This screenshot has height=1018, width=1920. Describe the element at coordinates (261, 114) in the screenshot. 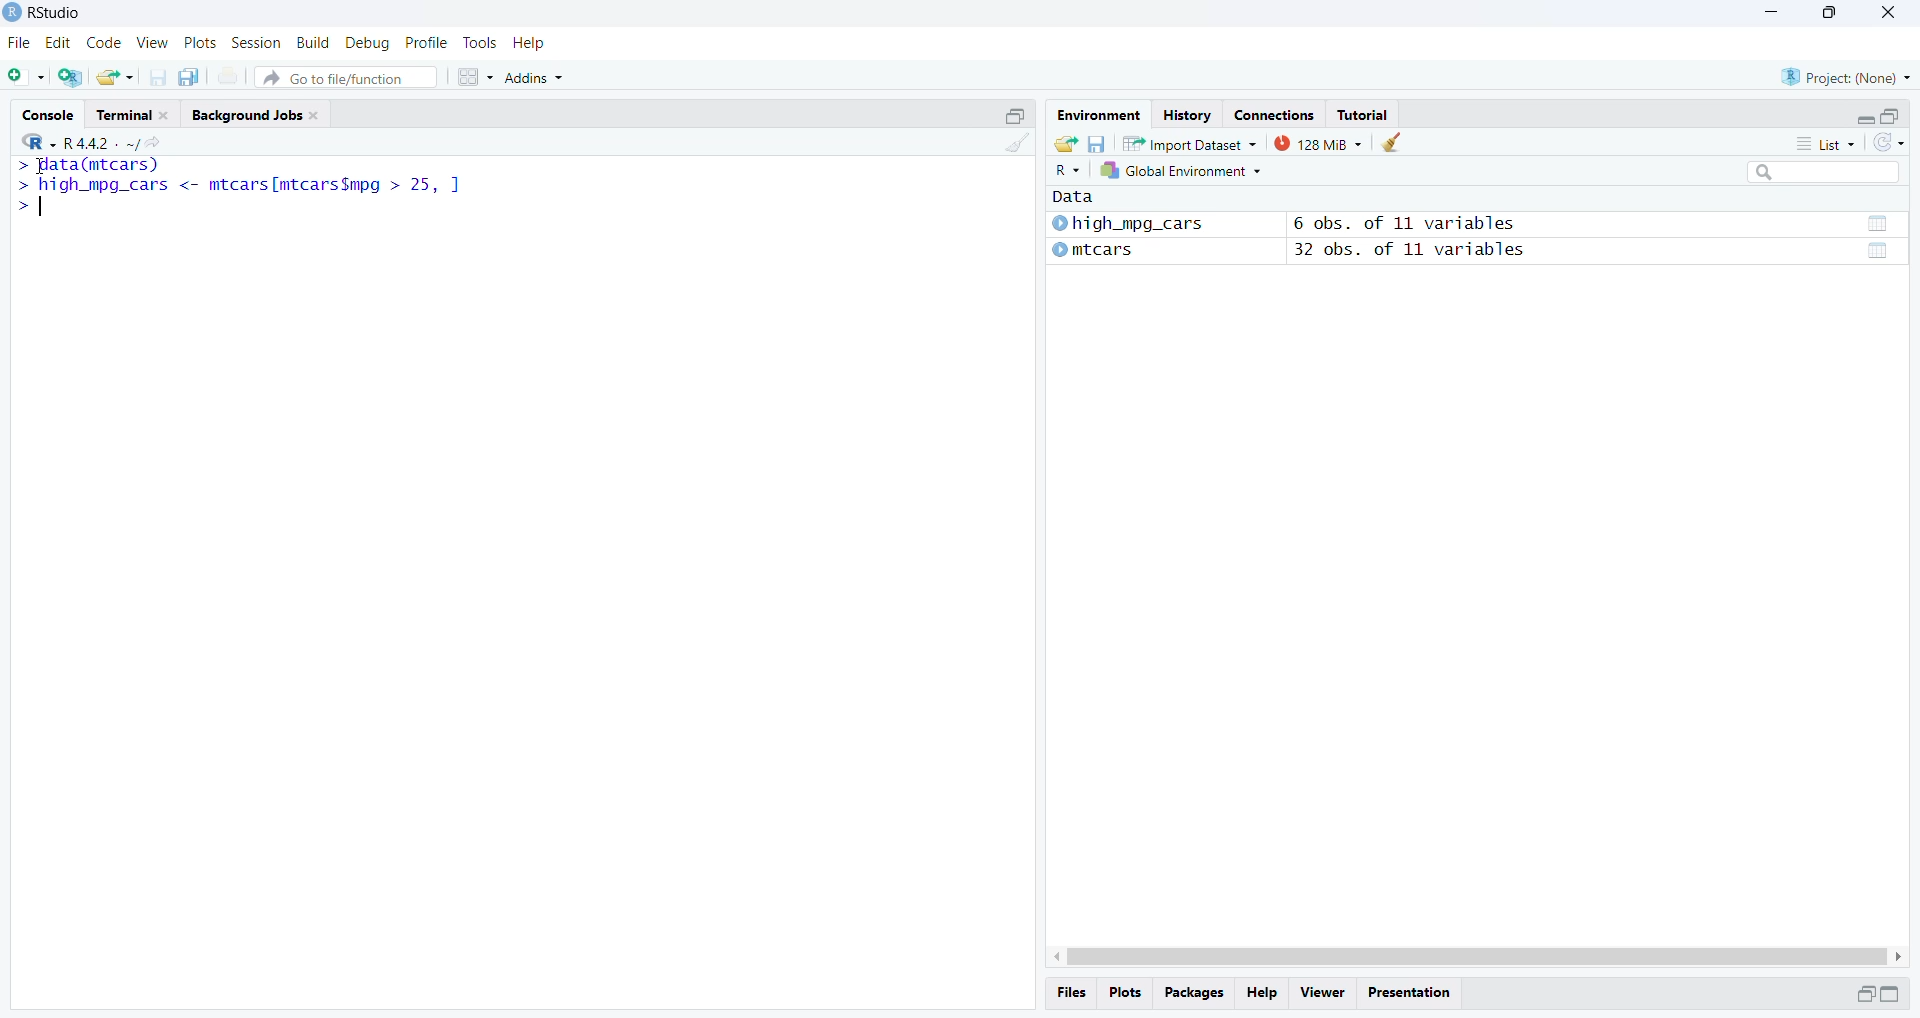

I see `Background Jobs` at that location.